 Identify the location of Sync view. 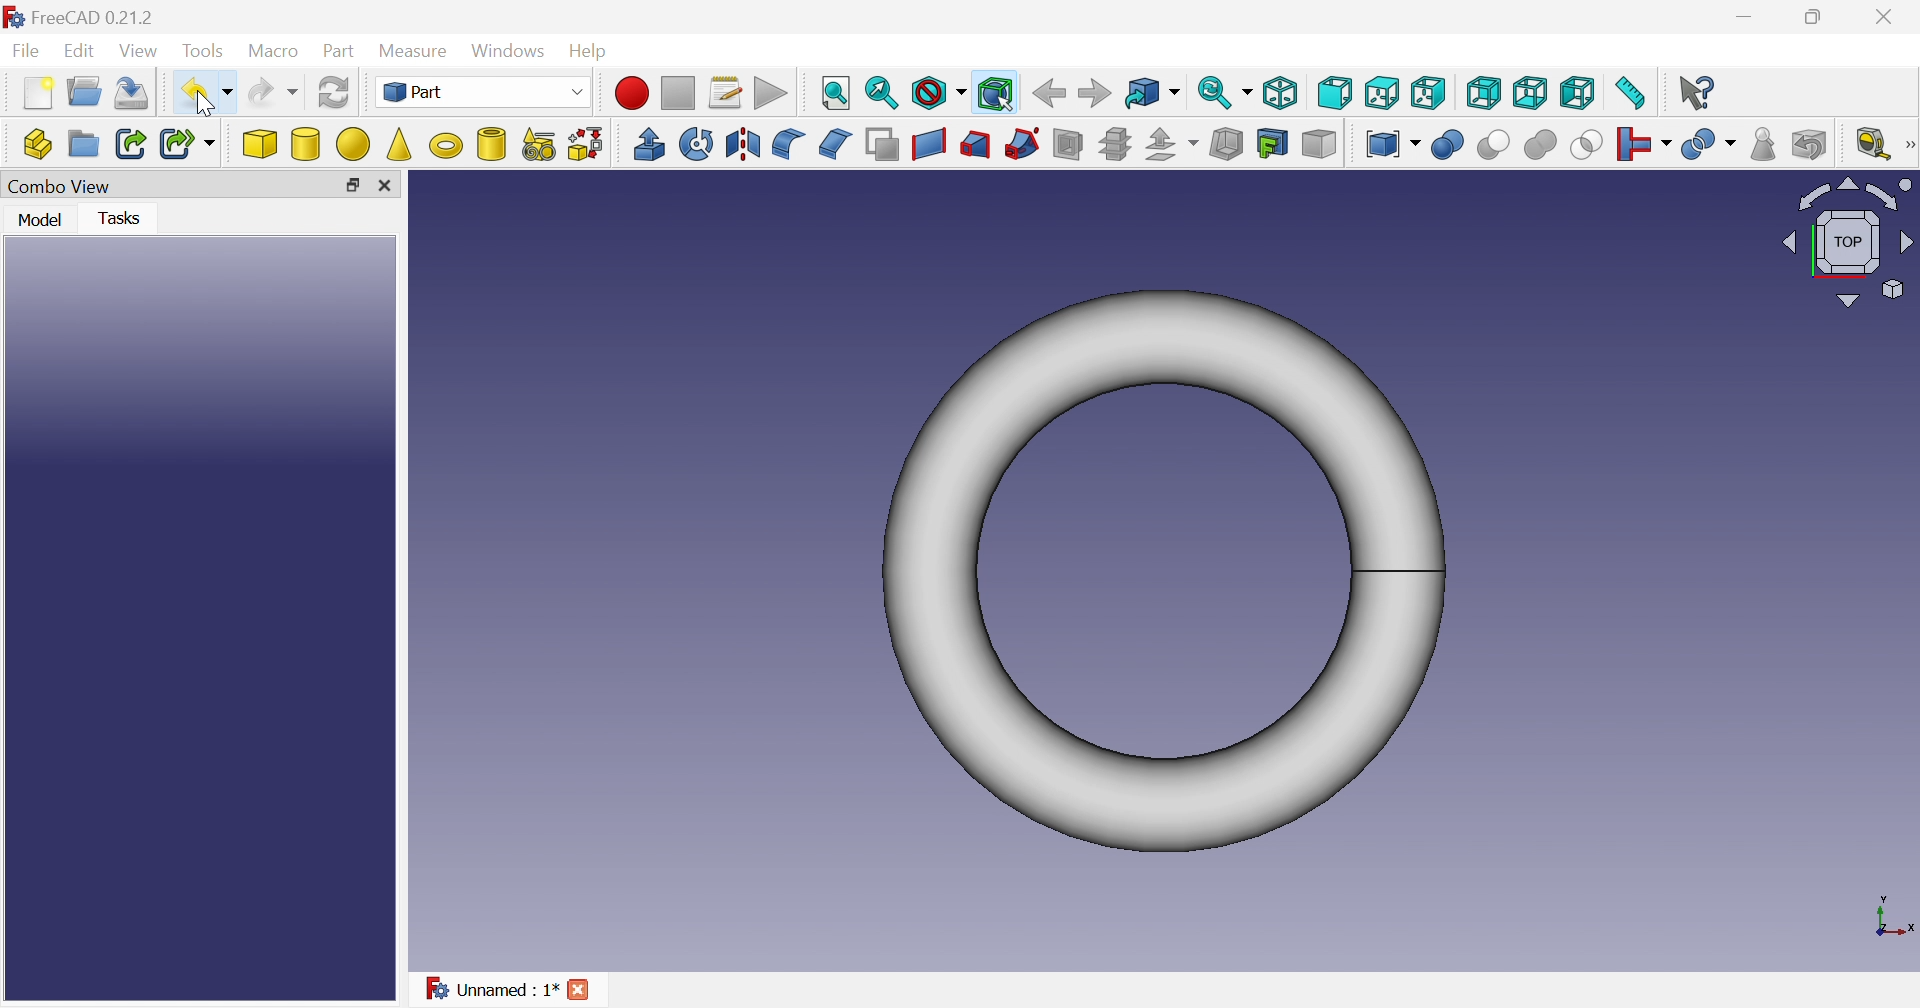
(1225, 93).